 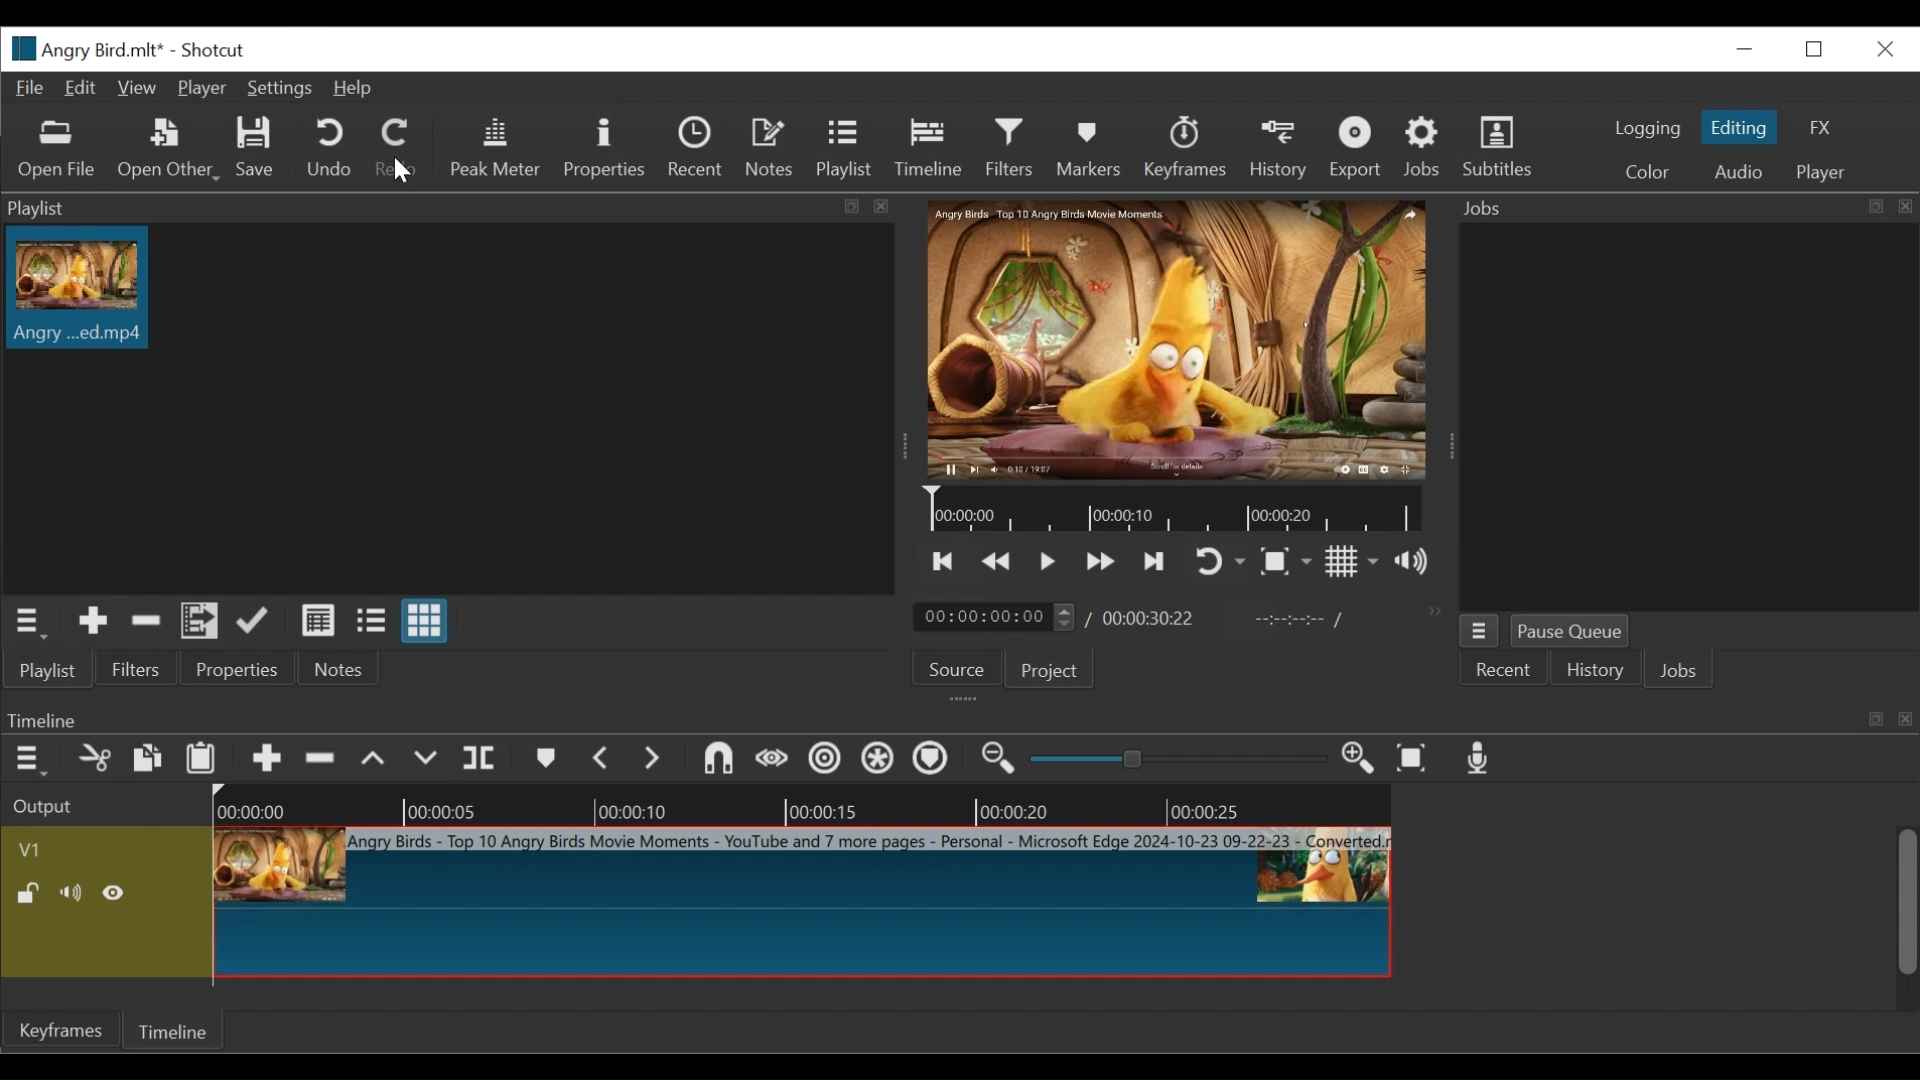 What do you see at coordinates (59, 150) in the screenshot?
I see `Open Files` at bounding box center [59, 150].